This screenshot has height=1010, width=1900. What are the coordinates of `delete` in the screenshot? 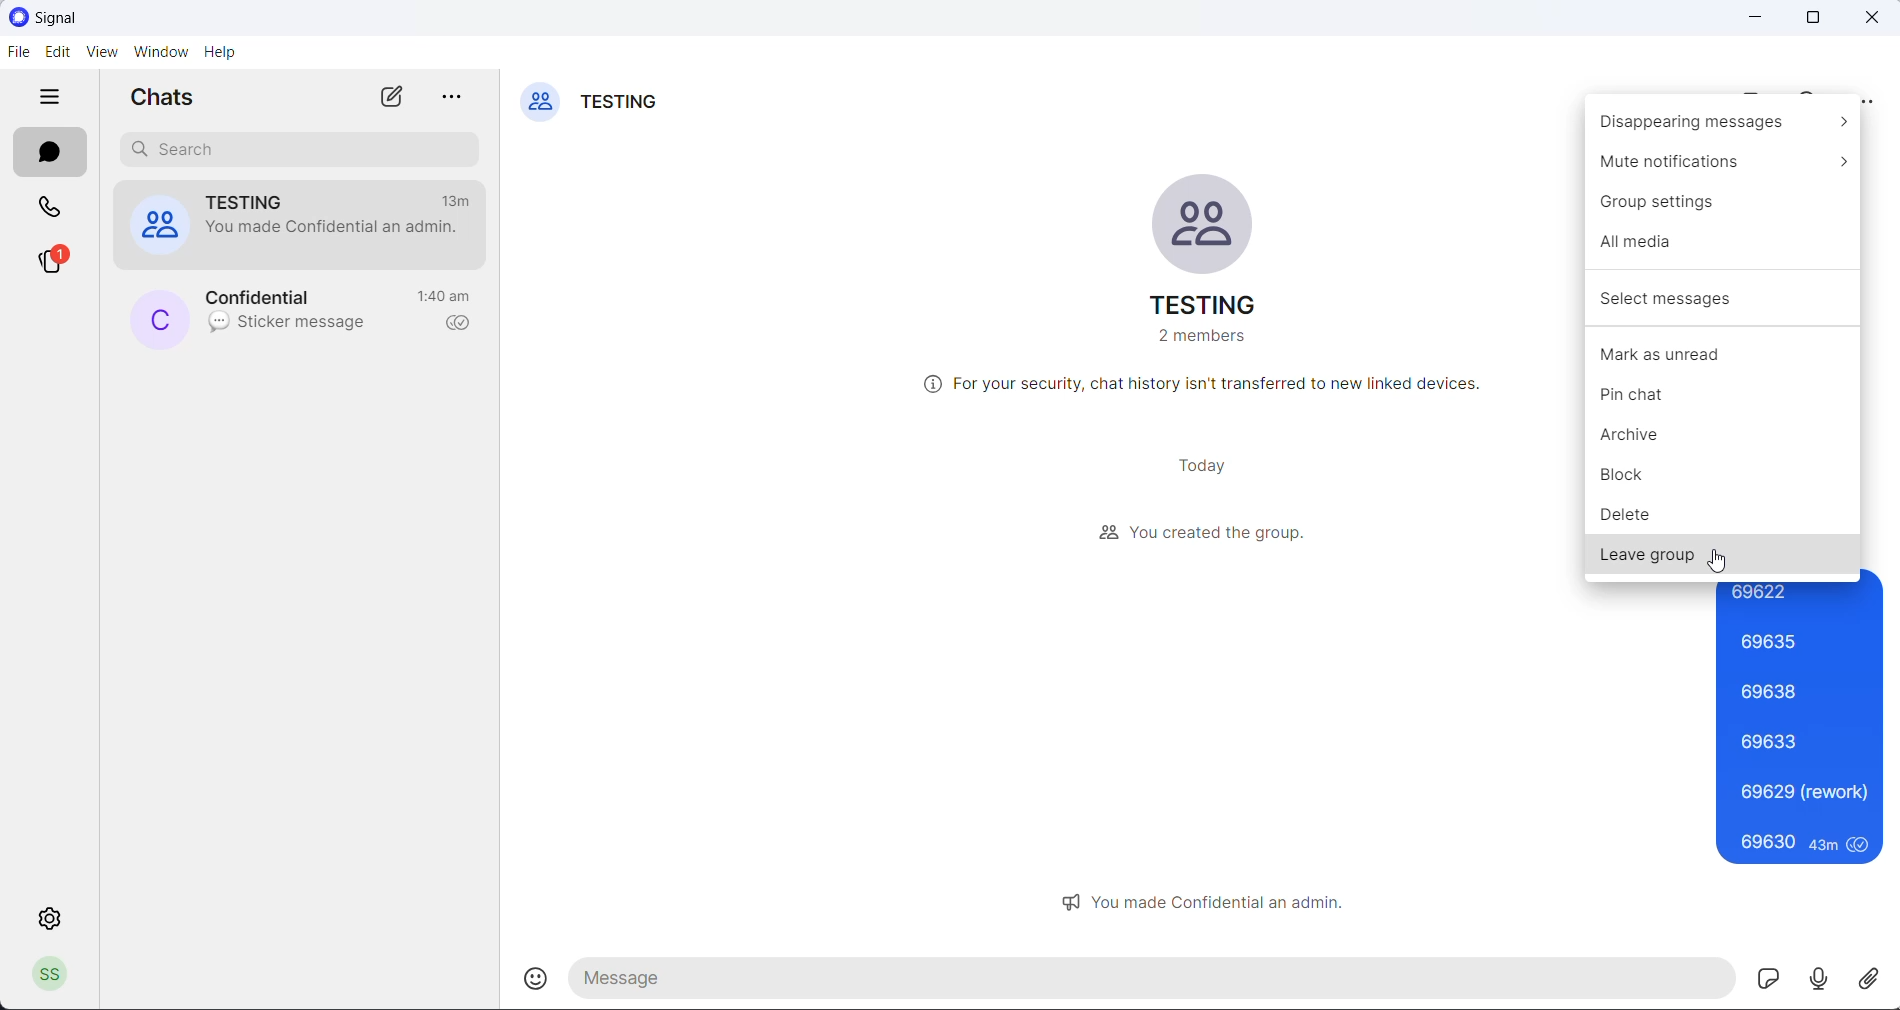 It's located at (1721, 513).